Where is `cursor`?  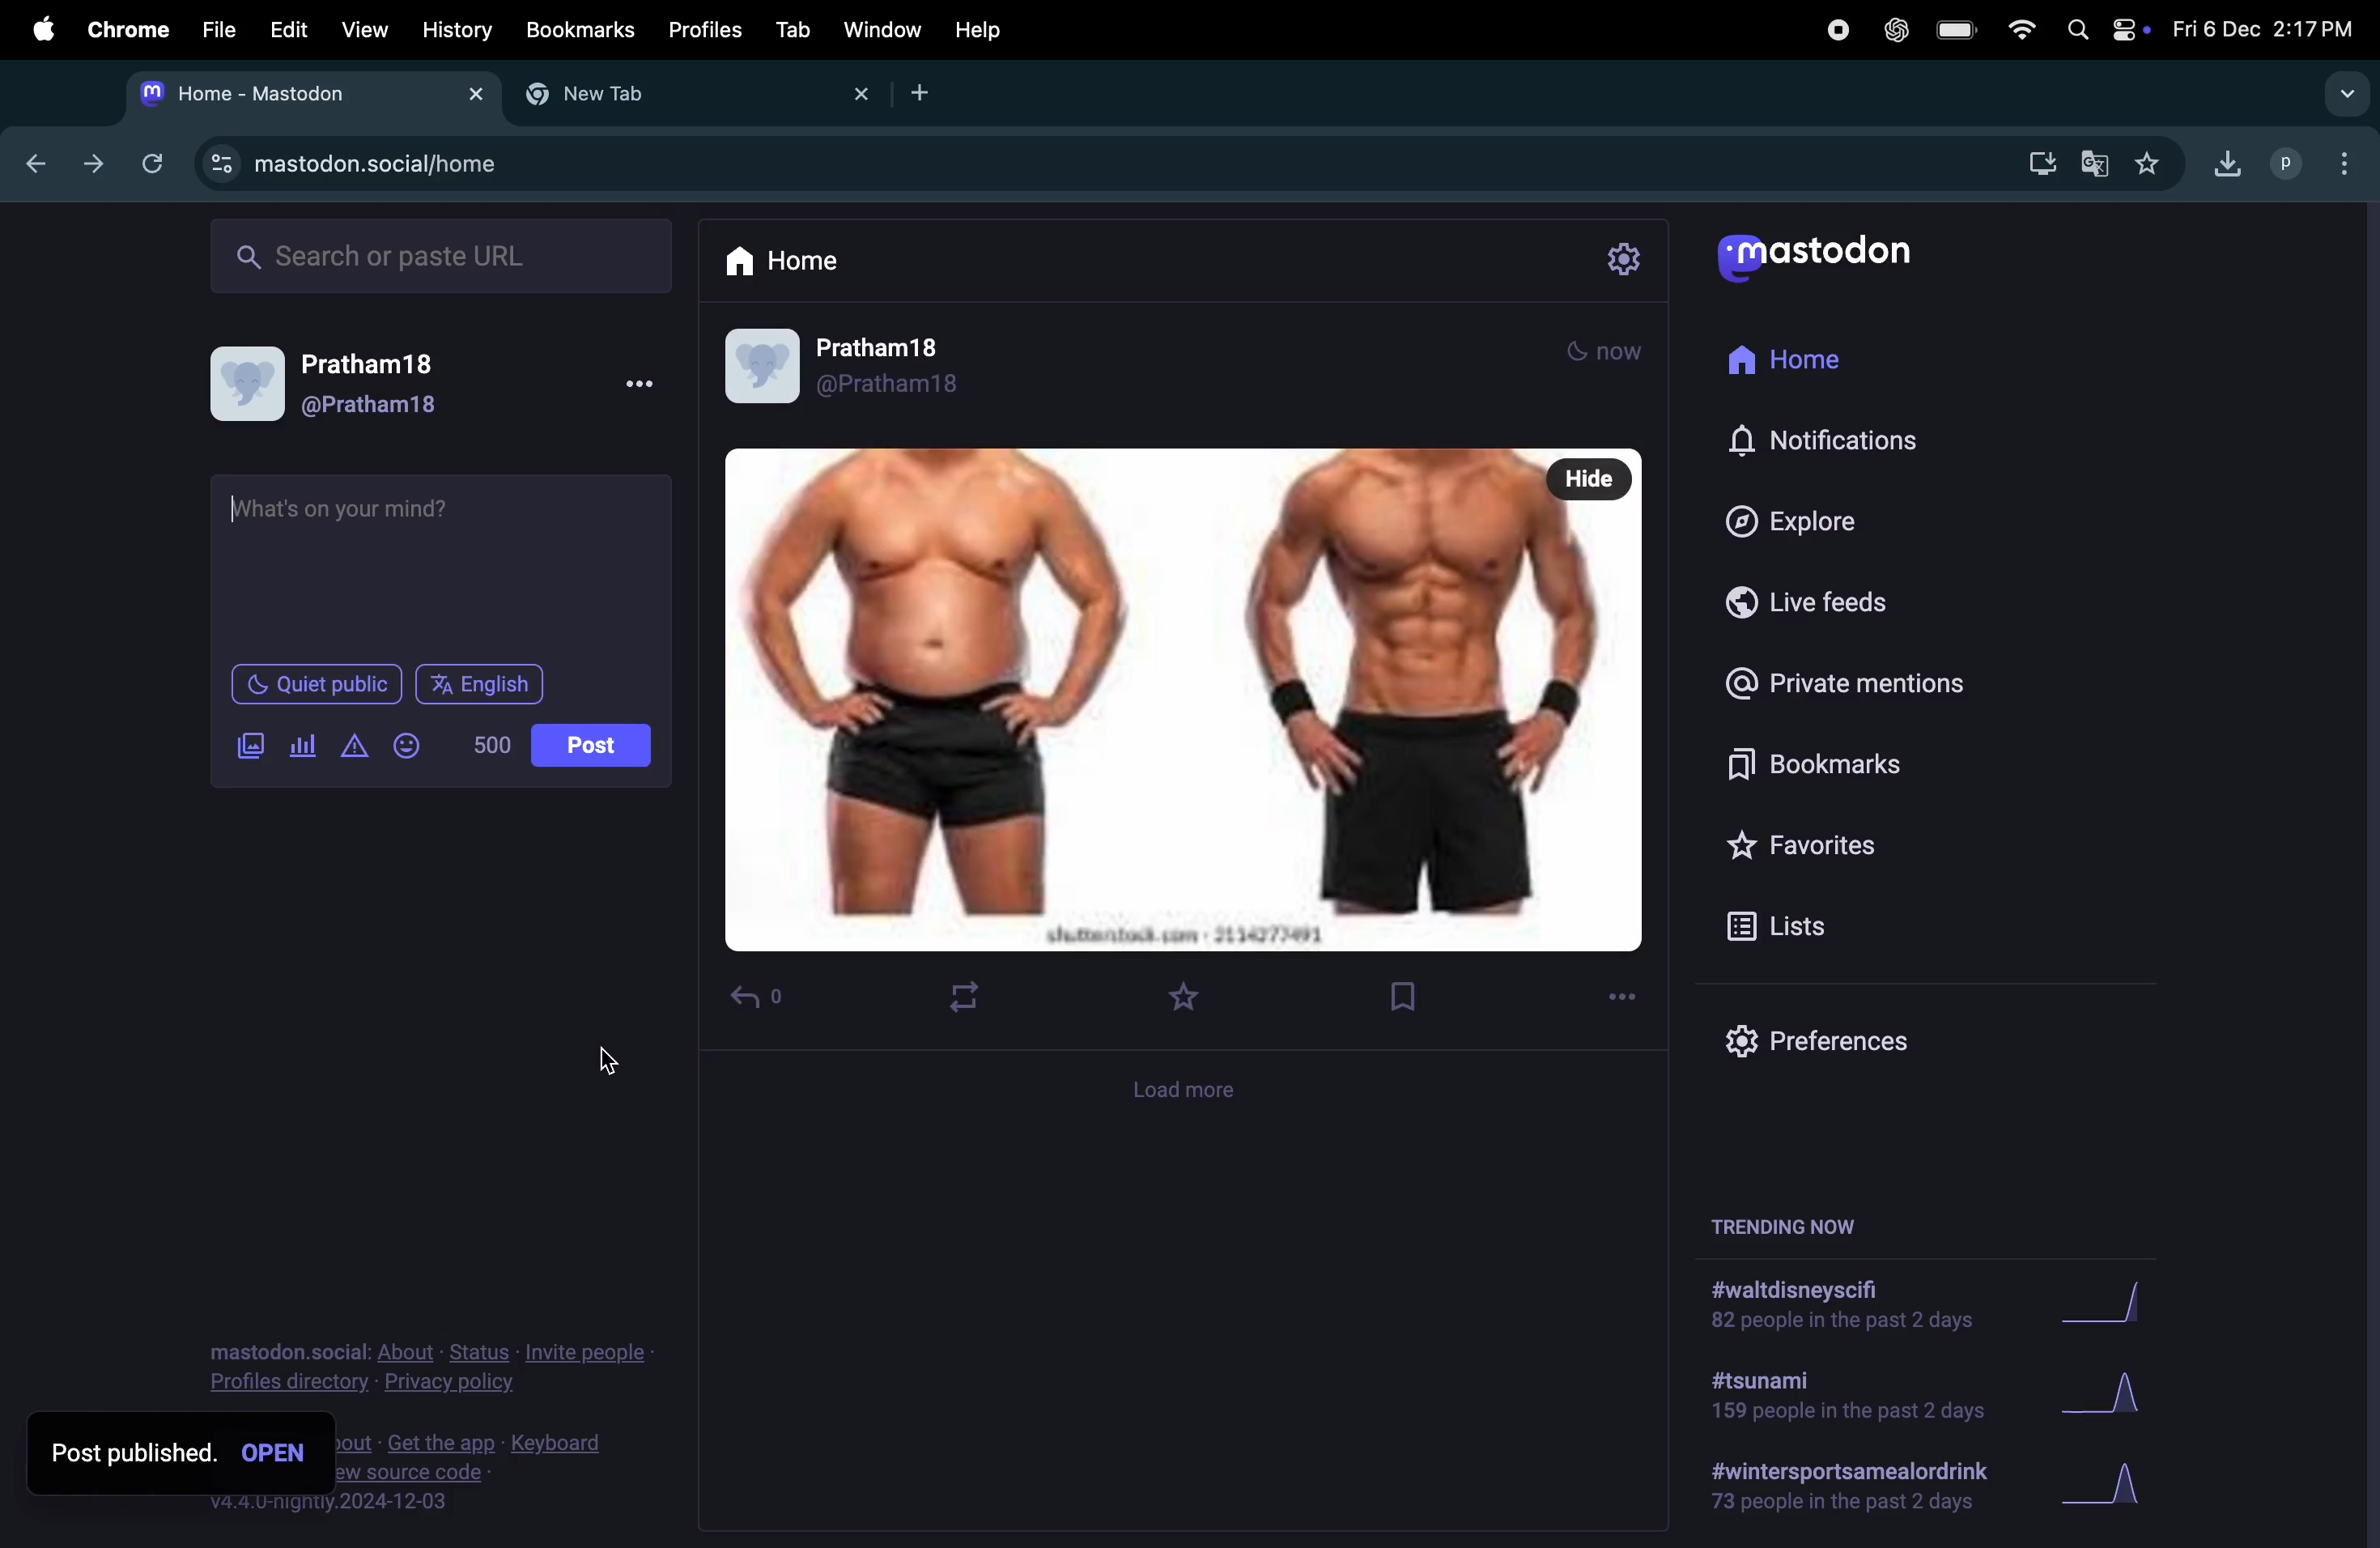 cursor is located at coordinates (619, 1064).